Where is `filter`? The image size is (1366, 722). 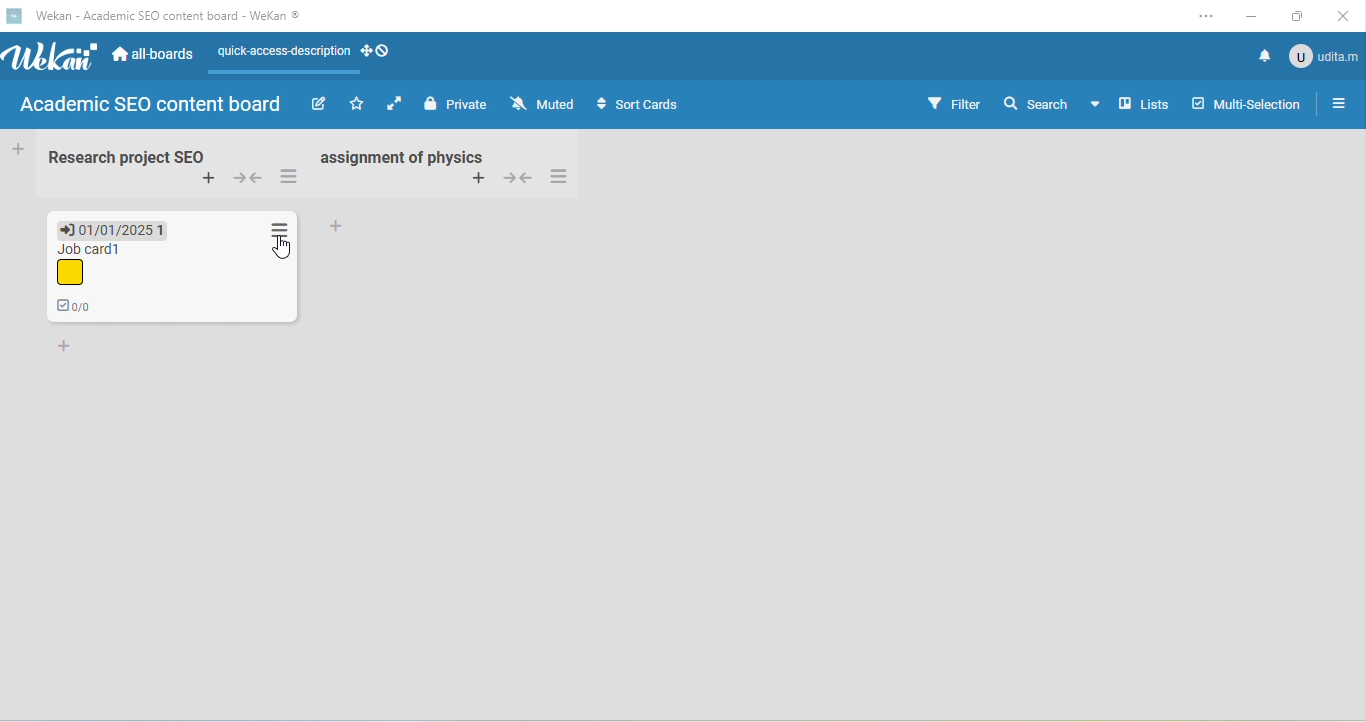
filter is located at coordinates (953, 103).